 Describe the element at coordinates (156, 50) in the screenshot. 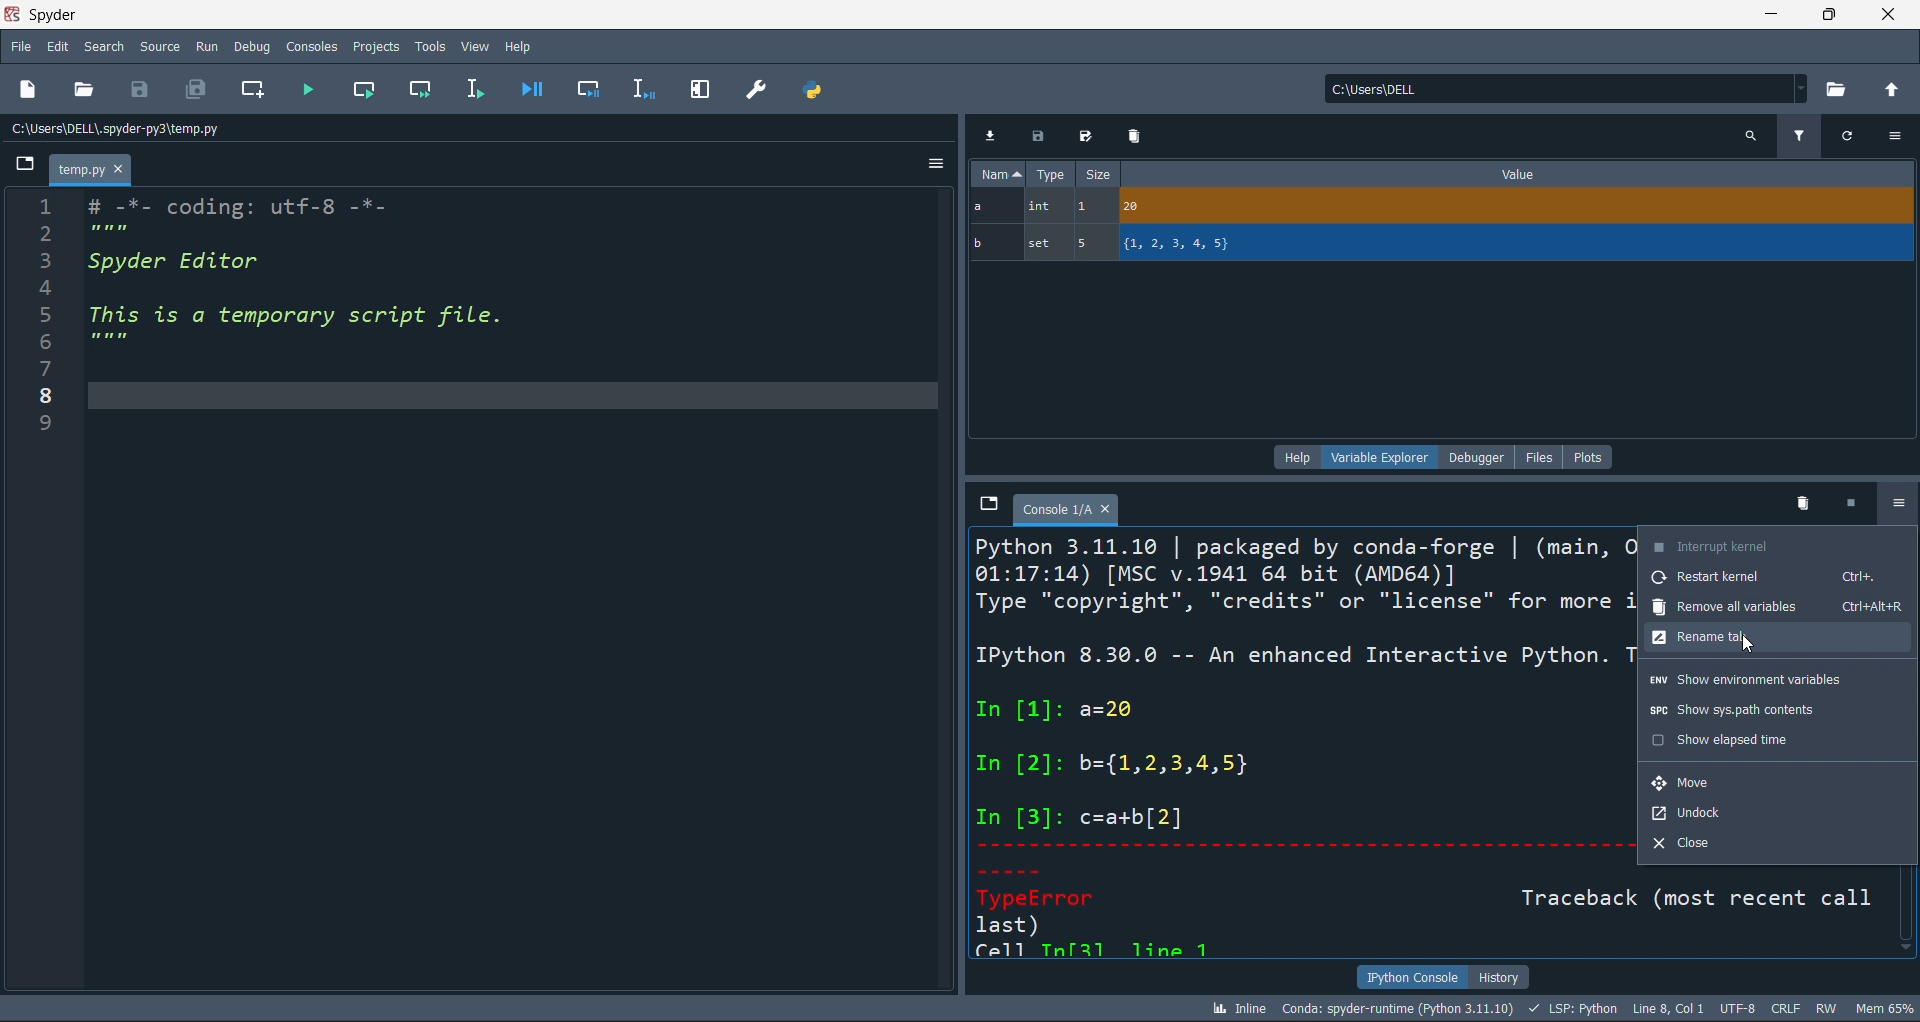

I see `source` at that location.